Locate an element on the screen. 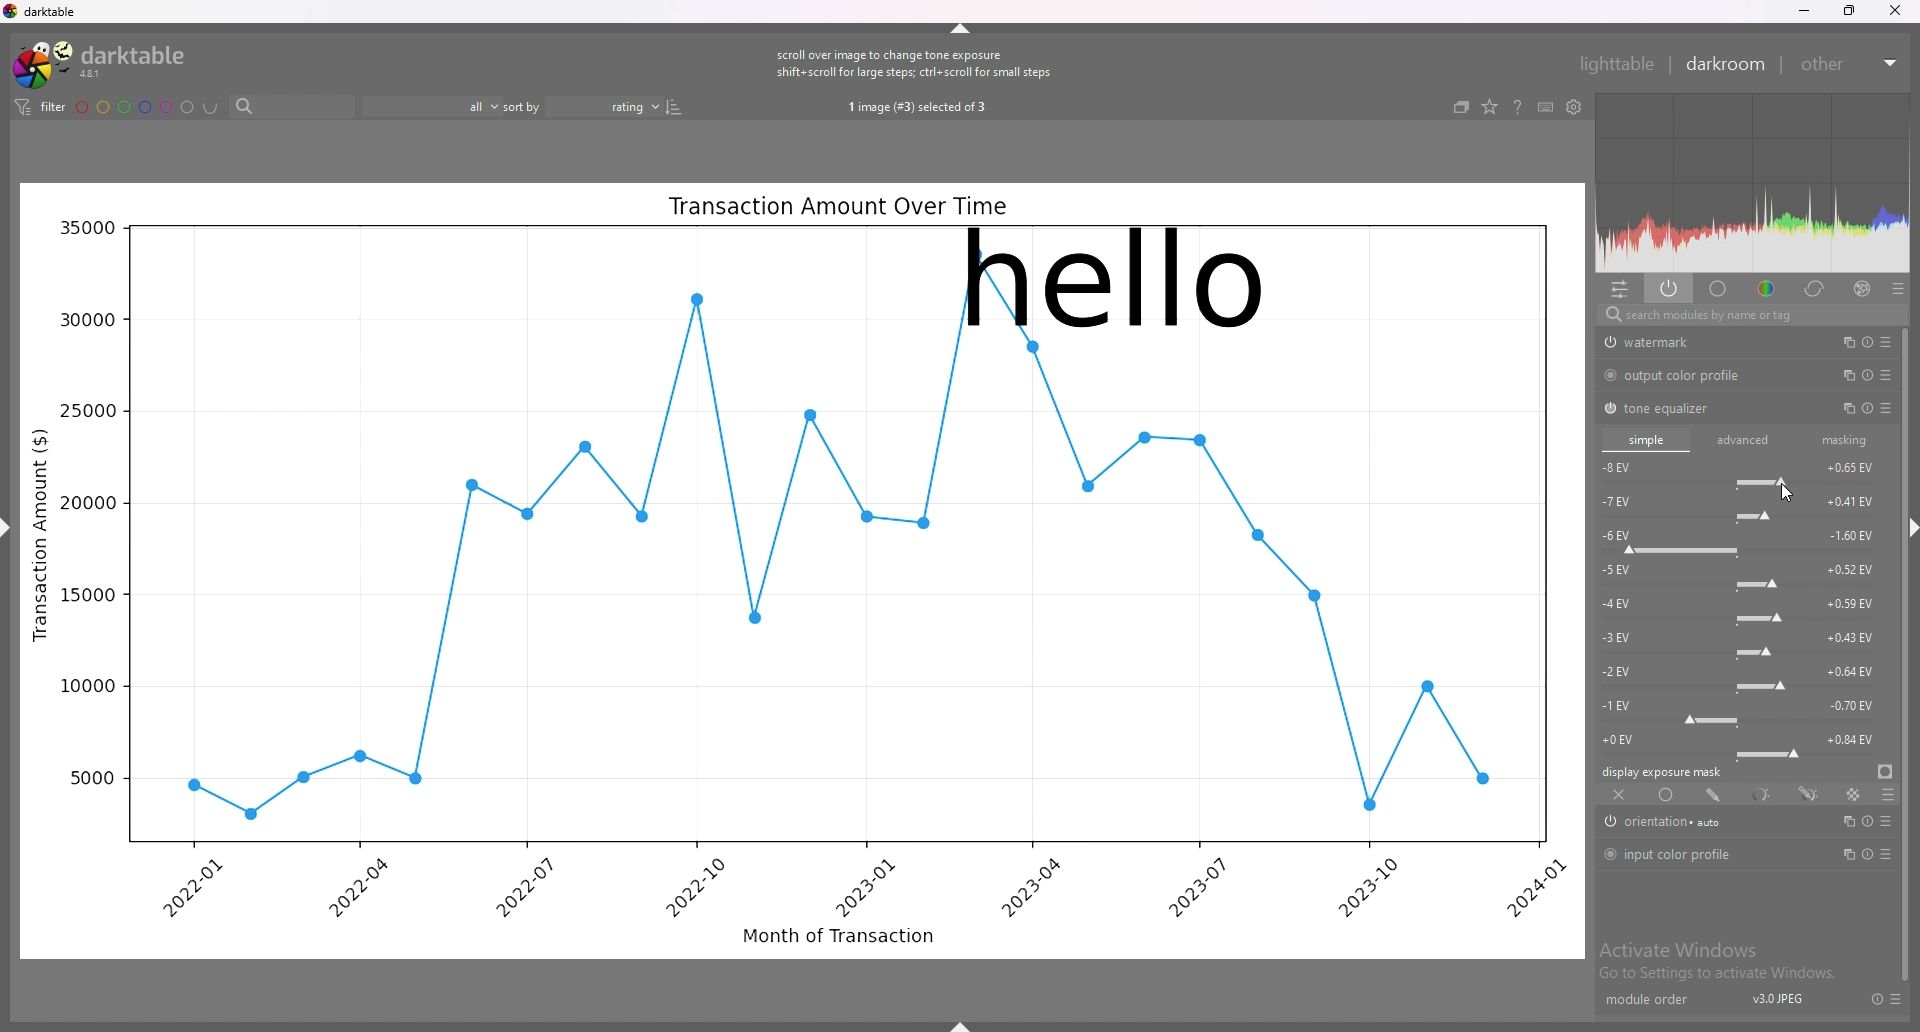 The image size is (1920, 1032). 2023-10 is located at coordinates (1377, 888).